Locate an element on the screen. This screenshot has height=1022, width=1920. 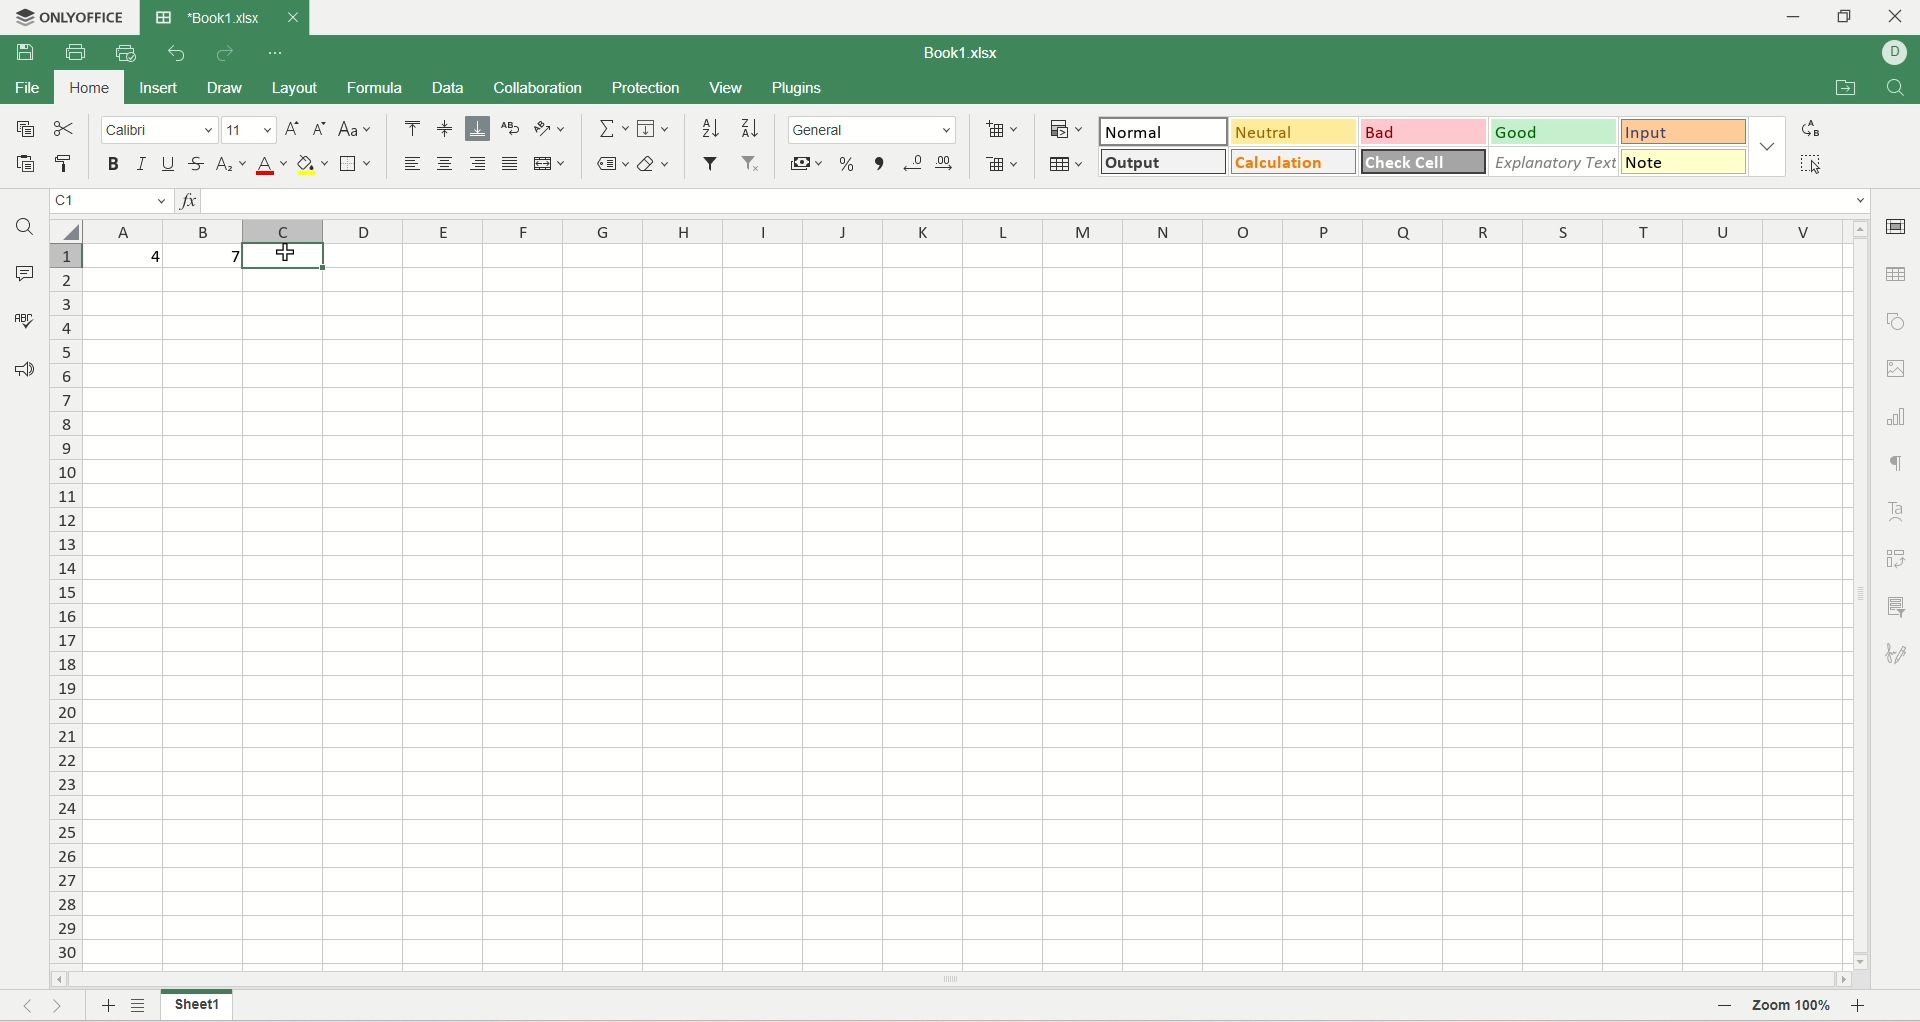
image settings is located at coordinates (1897, 370).